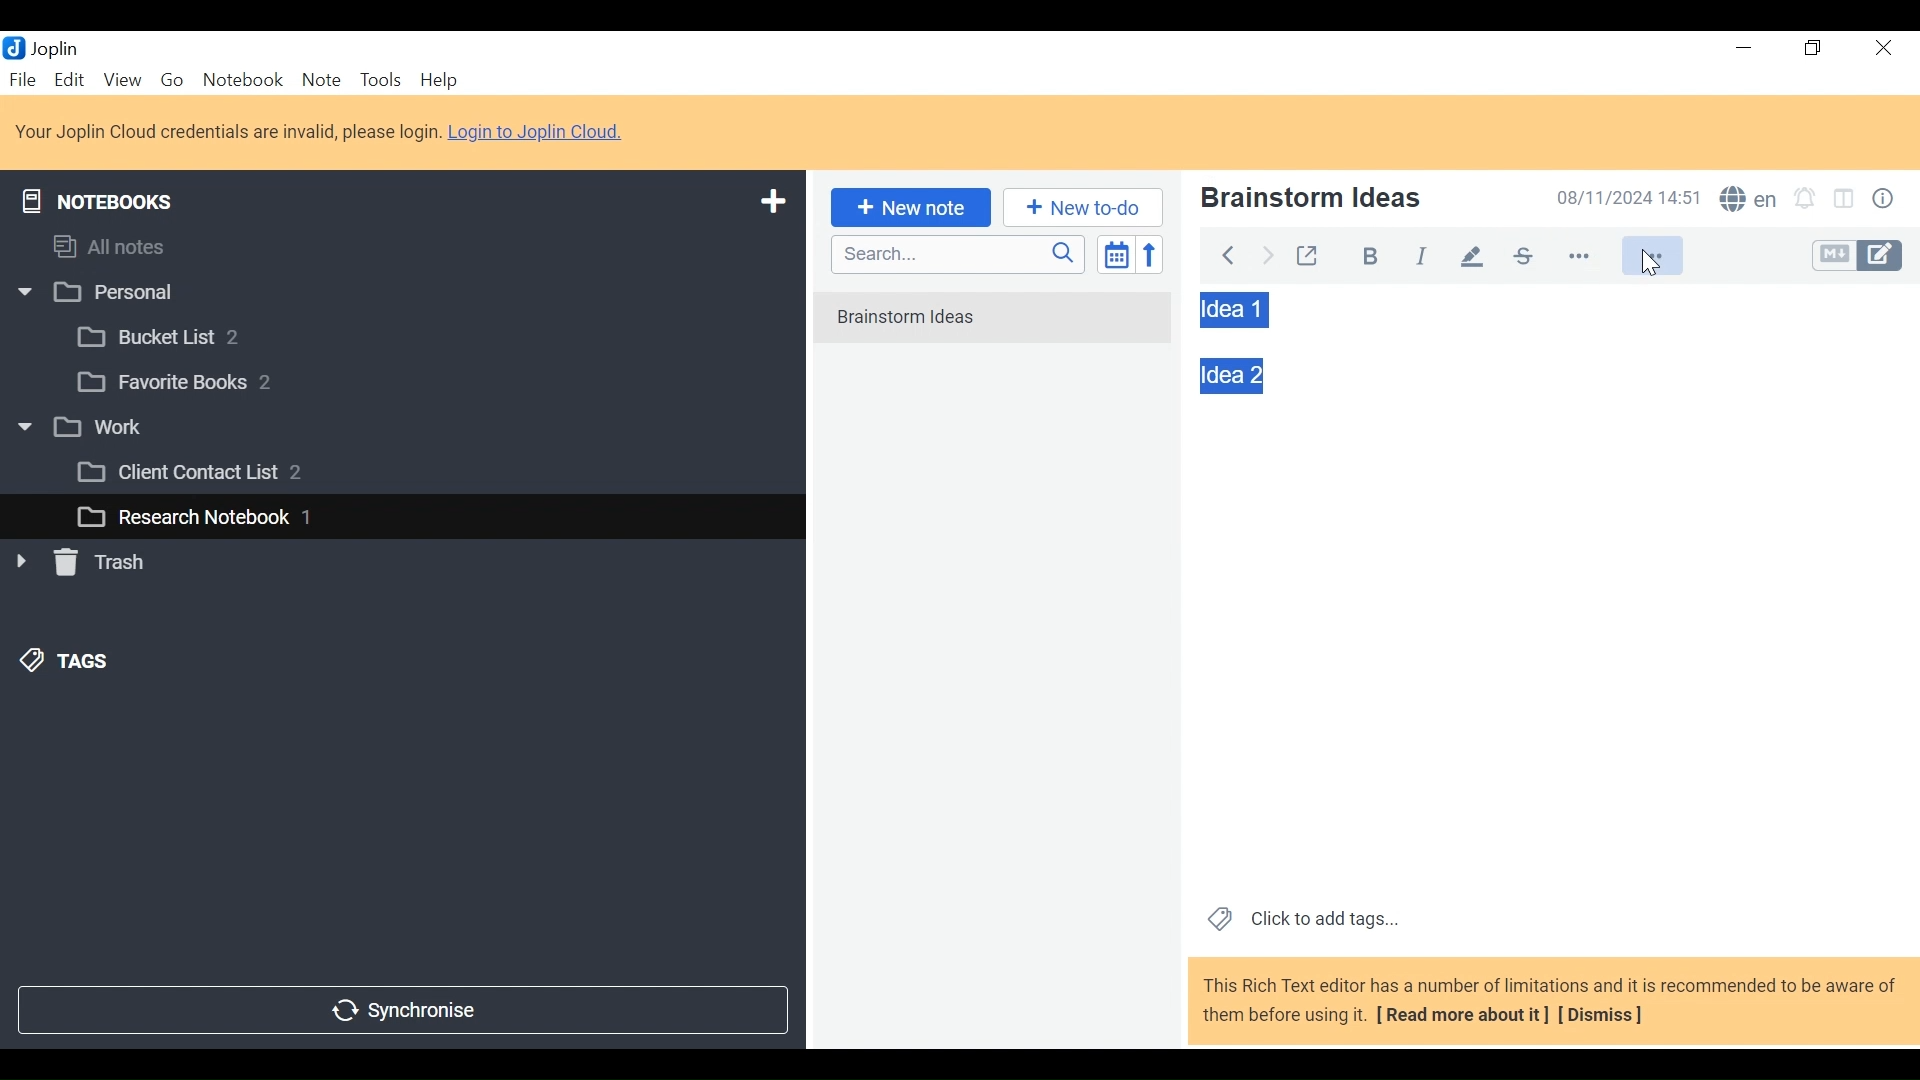 Image resolution: width=1920 pixels, height=1080 pixels. Describe the element at coordinates (1307, 252) in the screenshot. I see `Toggle external editing` at that location.